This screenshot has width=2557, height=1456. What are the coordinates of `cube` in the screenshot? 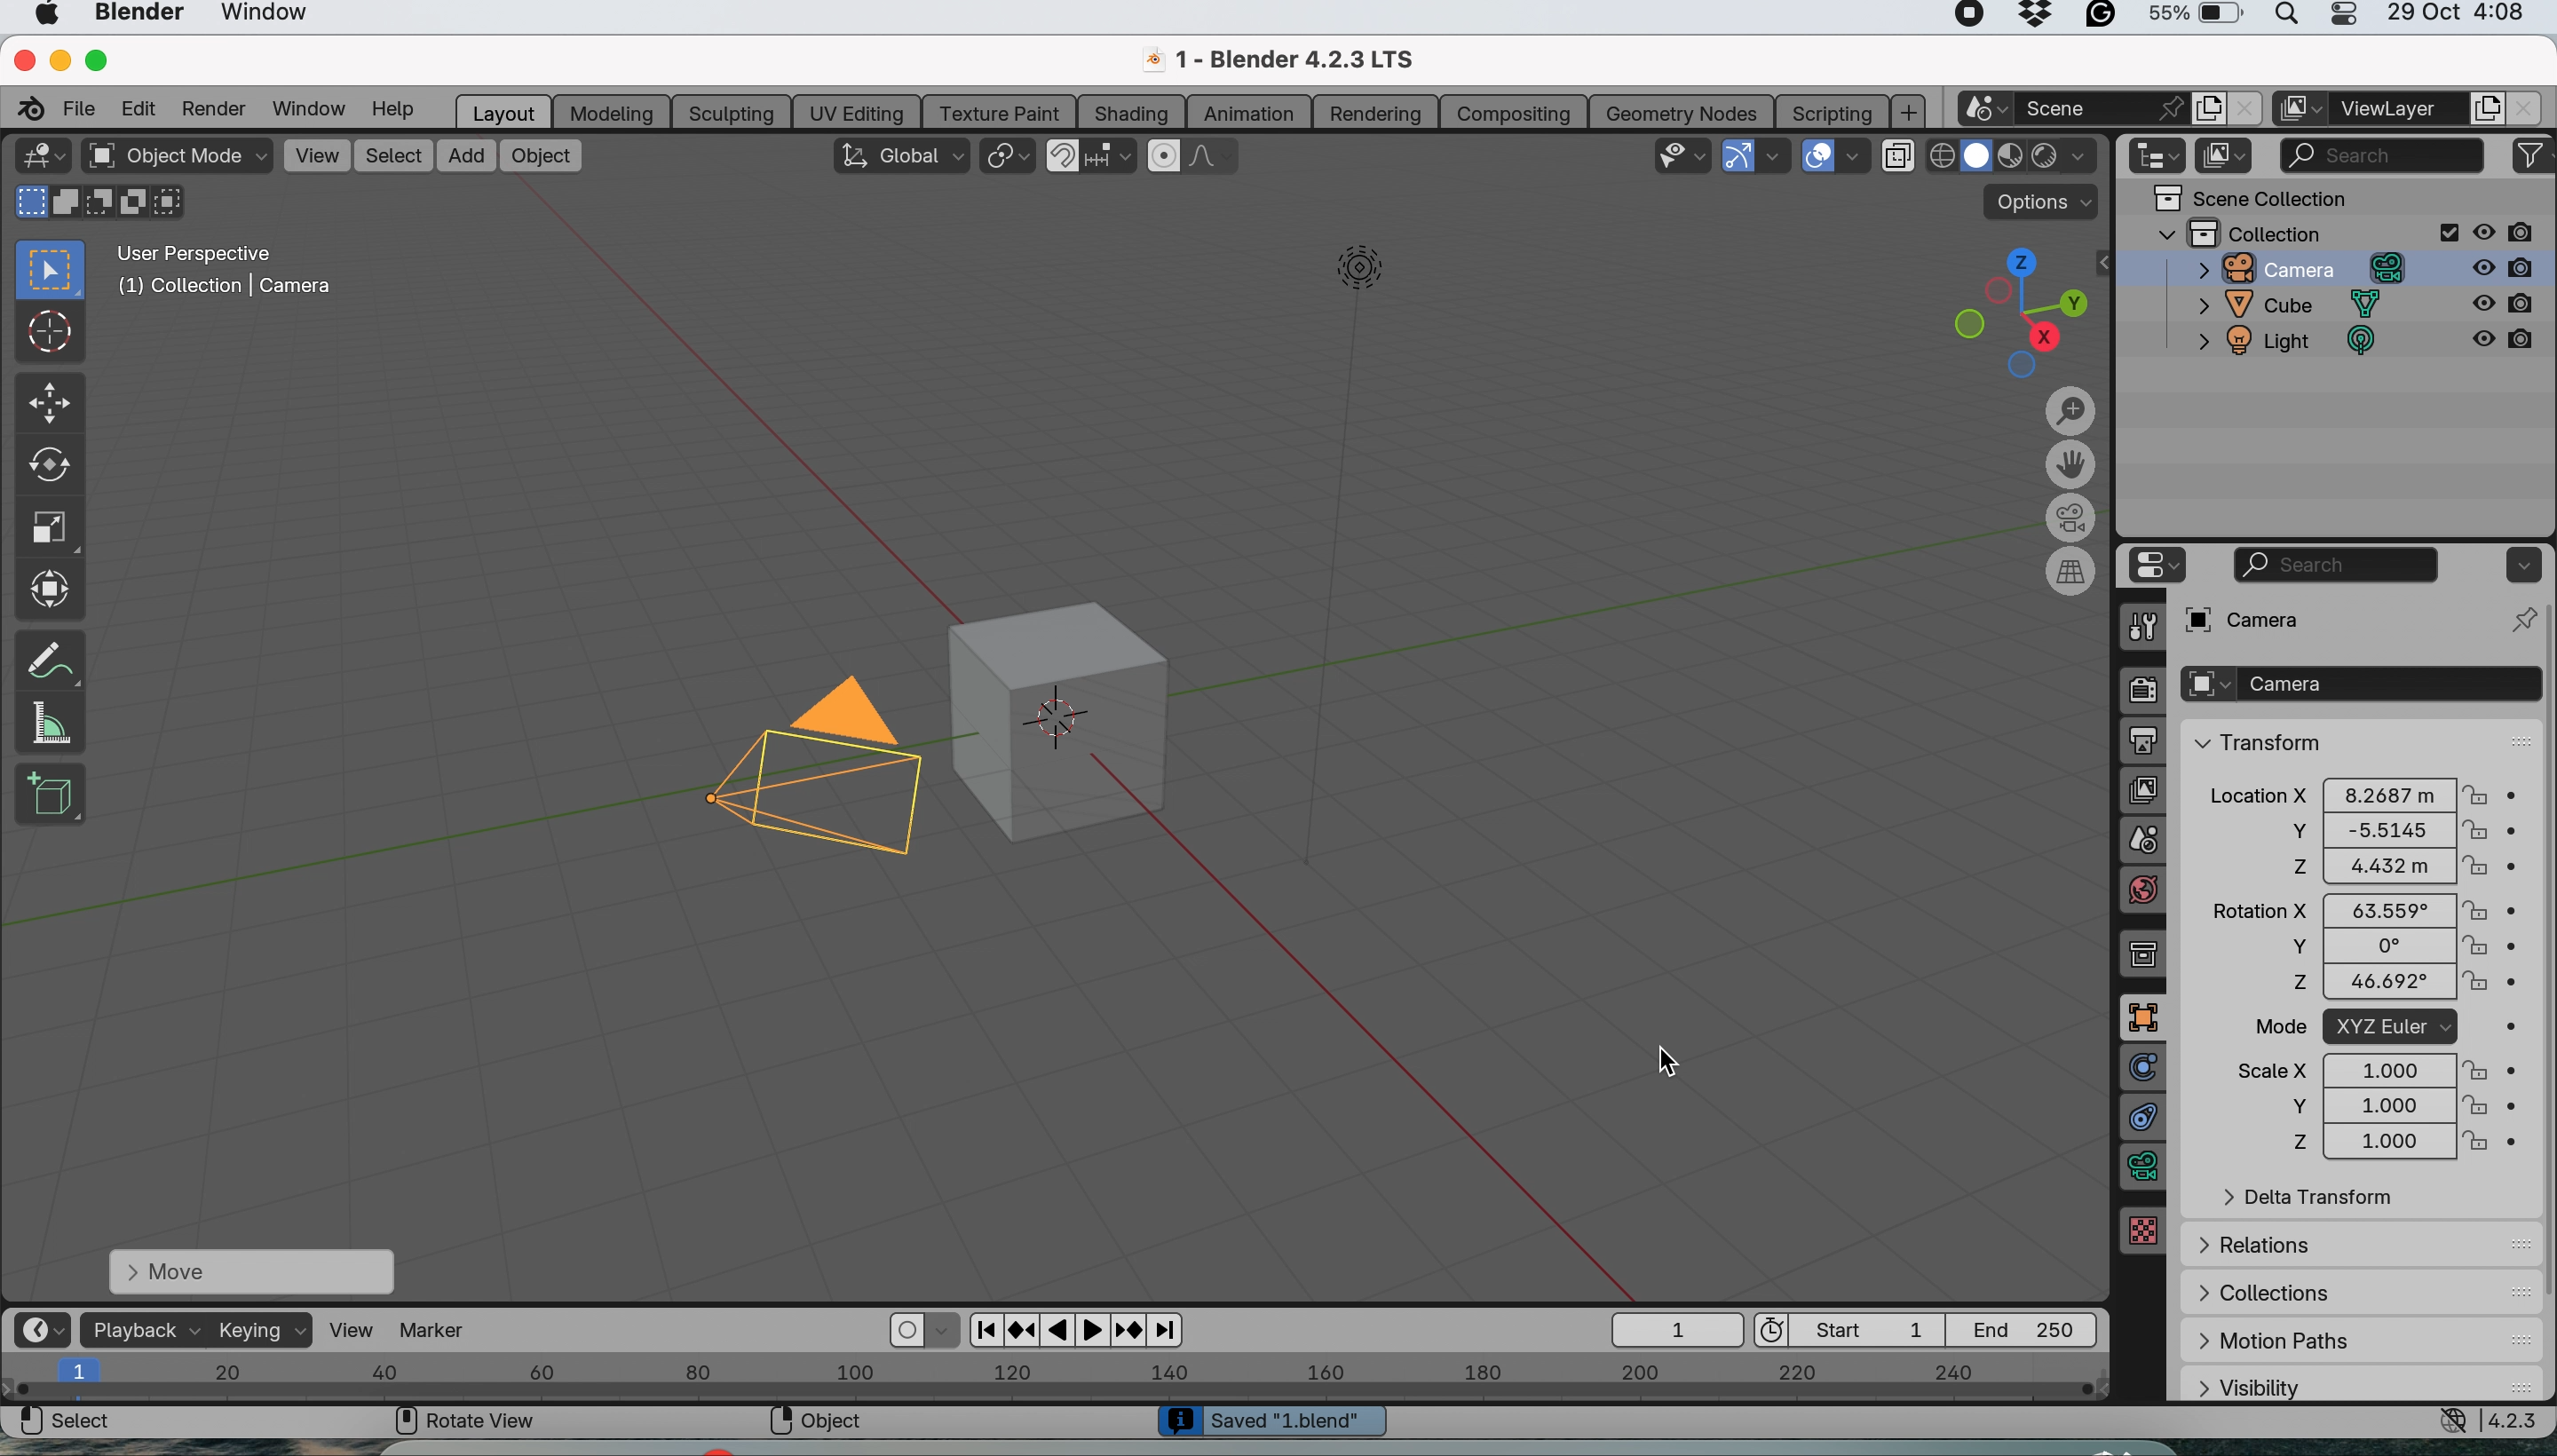 It's located at (2291, 306).